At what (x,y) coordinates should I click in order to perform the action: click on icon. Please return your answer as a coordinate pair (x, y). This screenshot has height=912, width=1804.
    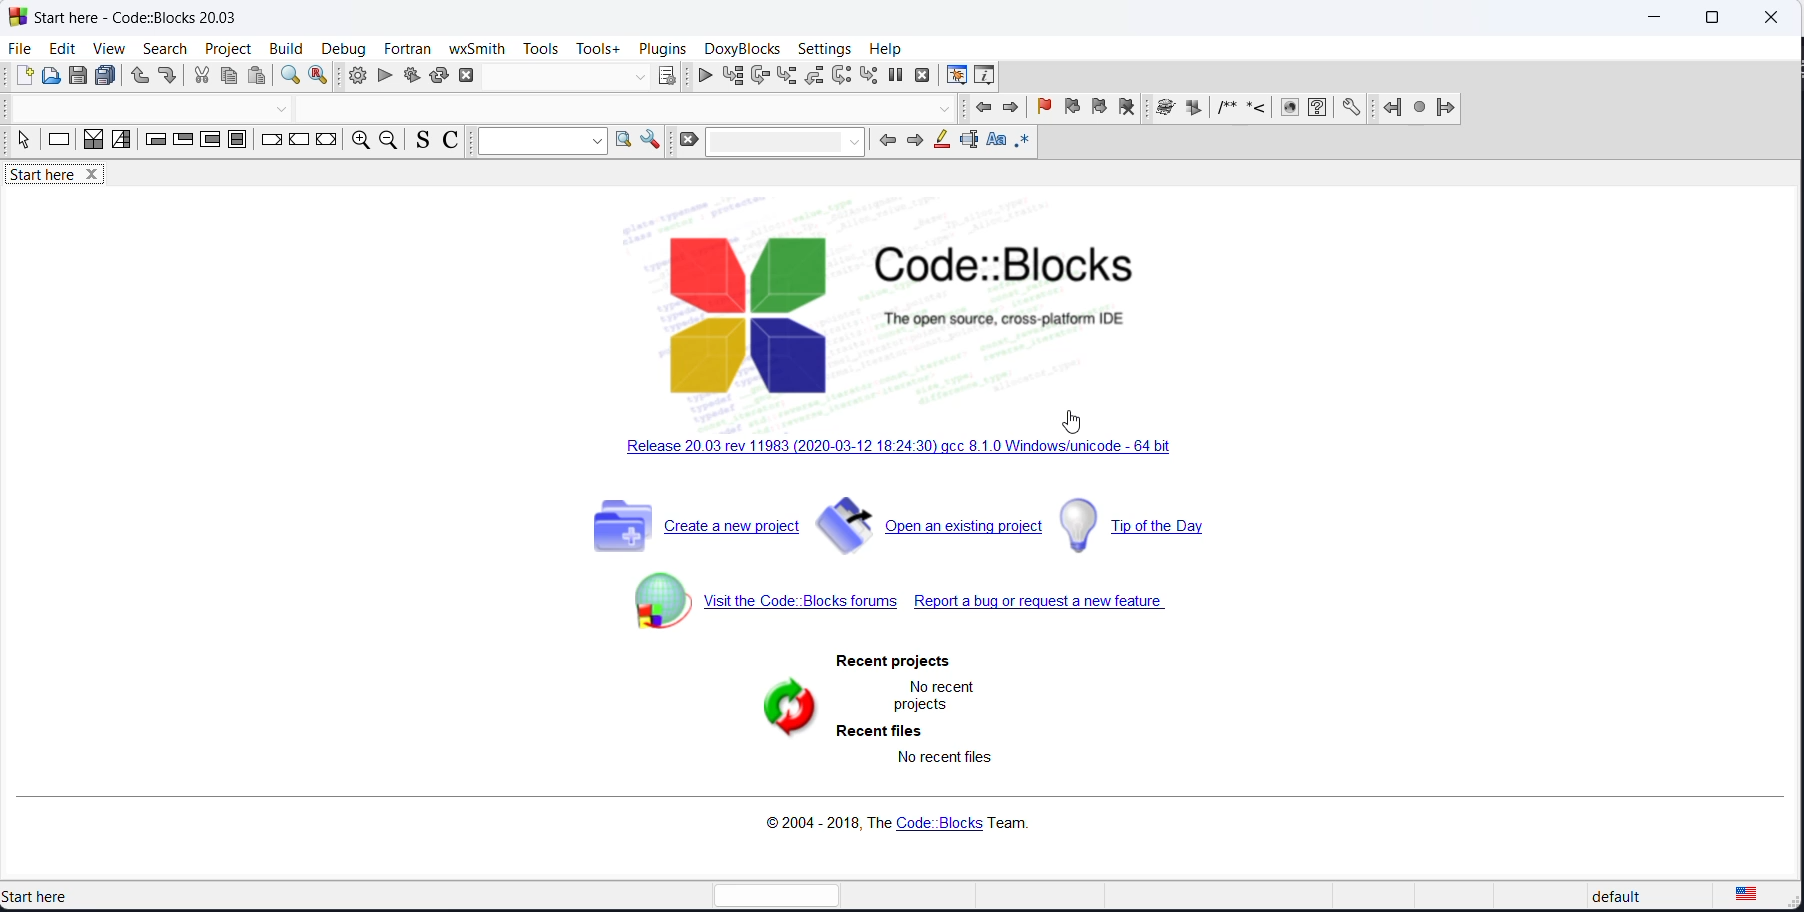
    Looking at the image, I should click on (1195, 109).